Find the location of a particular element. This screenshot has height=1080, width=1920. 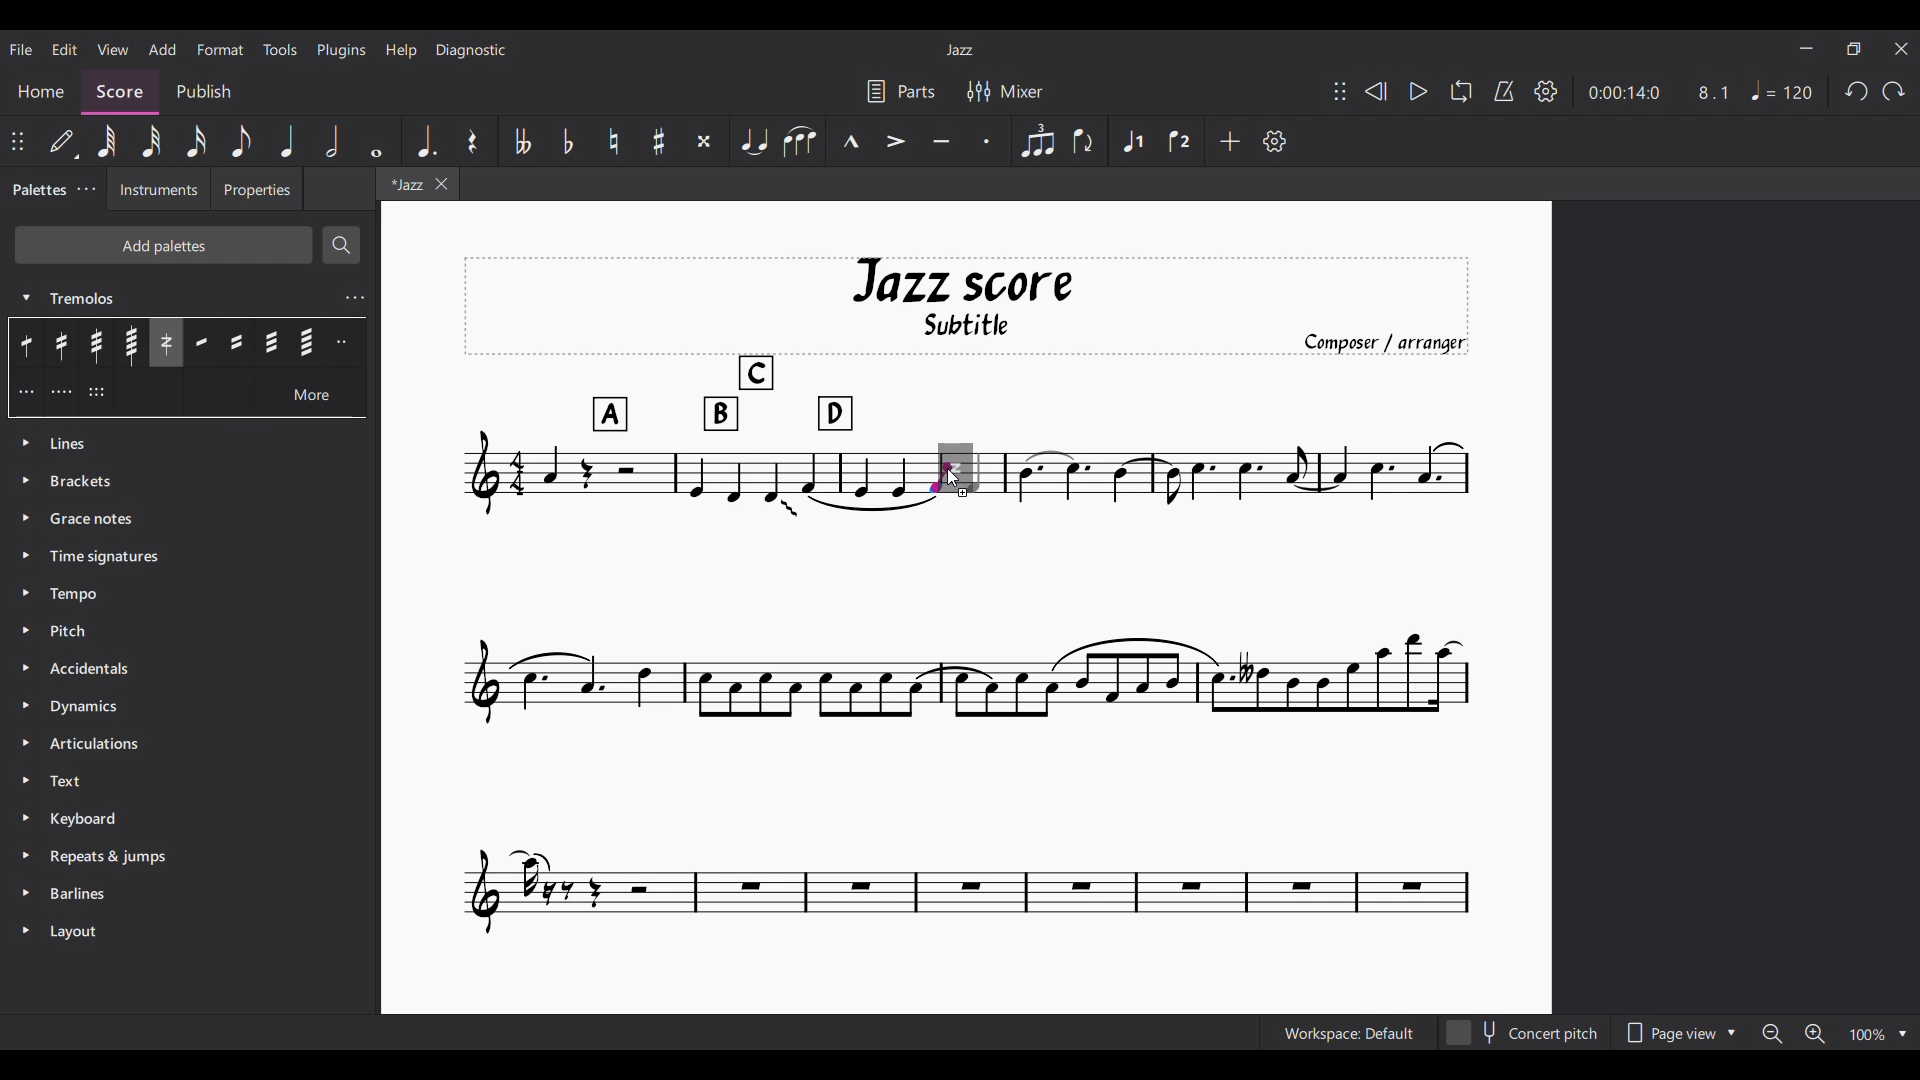

Staccato is located at coordinates (987, 141).